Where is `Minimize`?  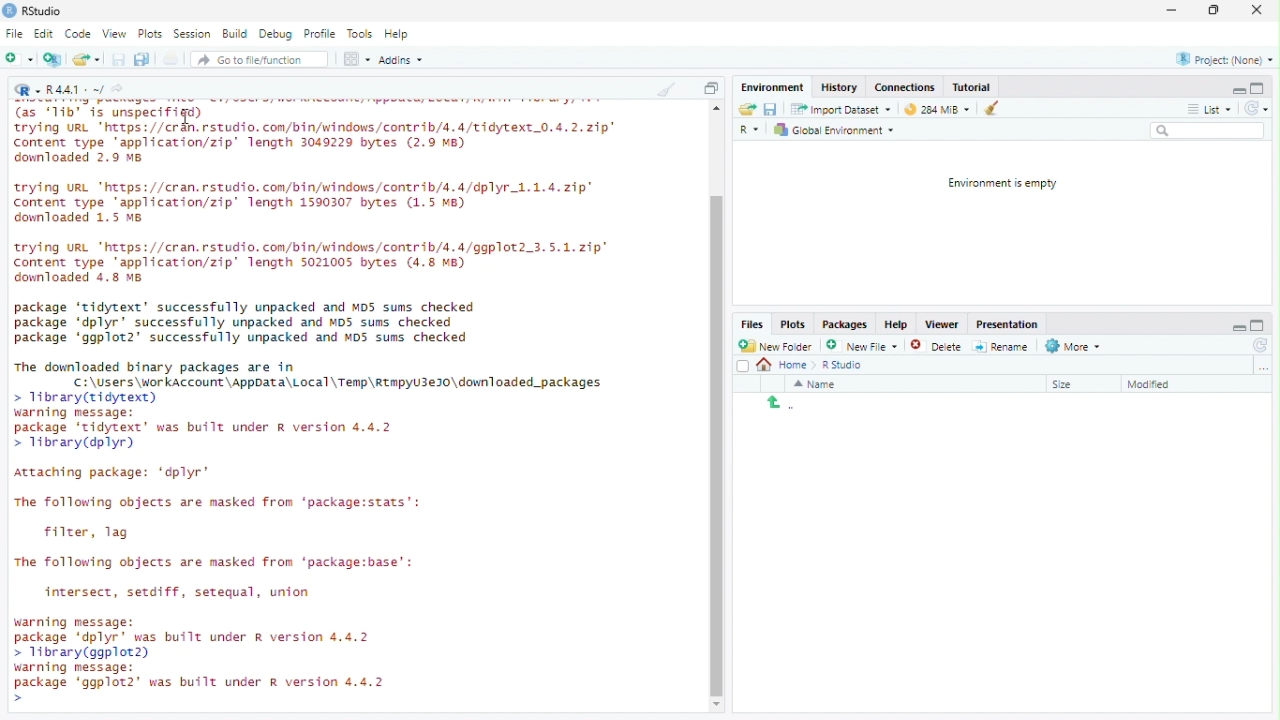 Minimize is located at coordinates (1238, 326).